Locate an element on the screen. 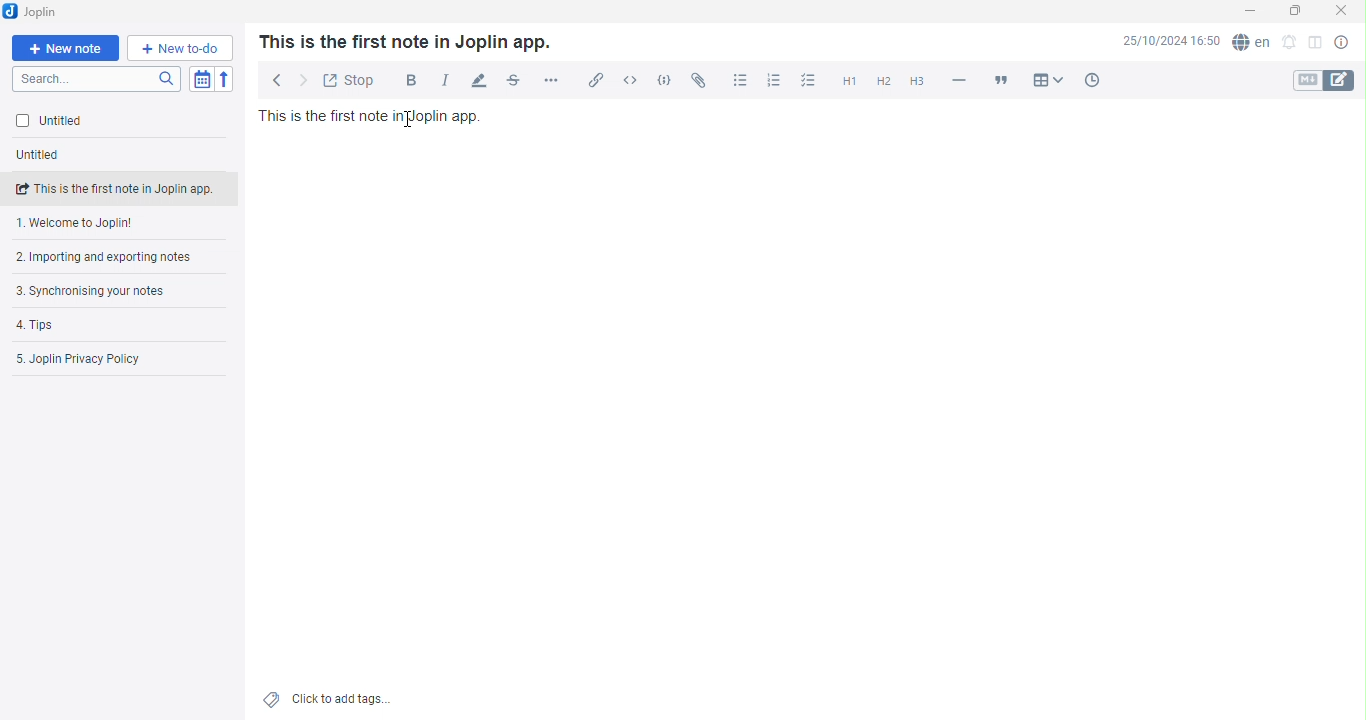  Maximize is located at coordinates (1294, 14).